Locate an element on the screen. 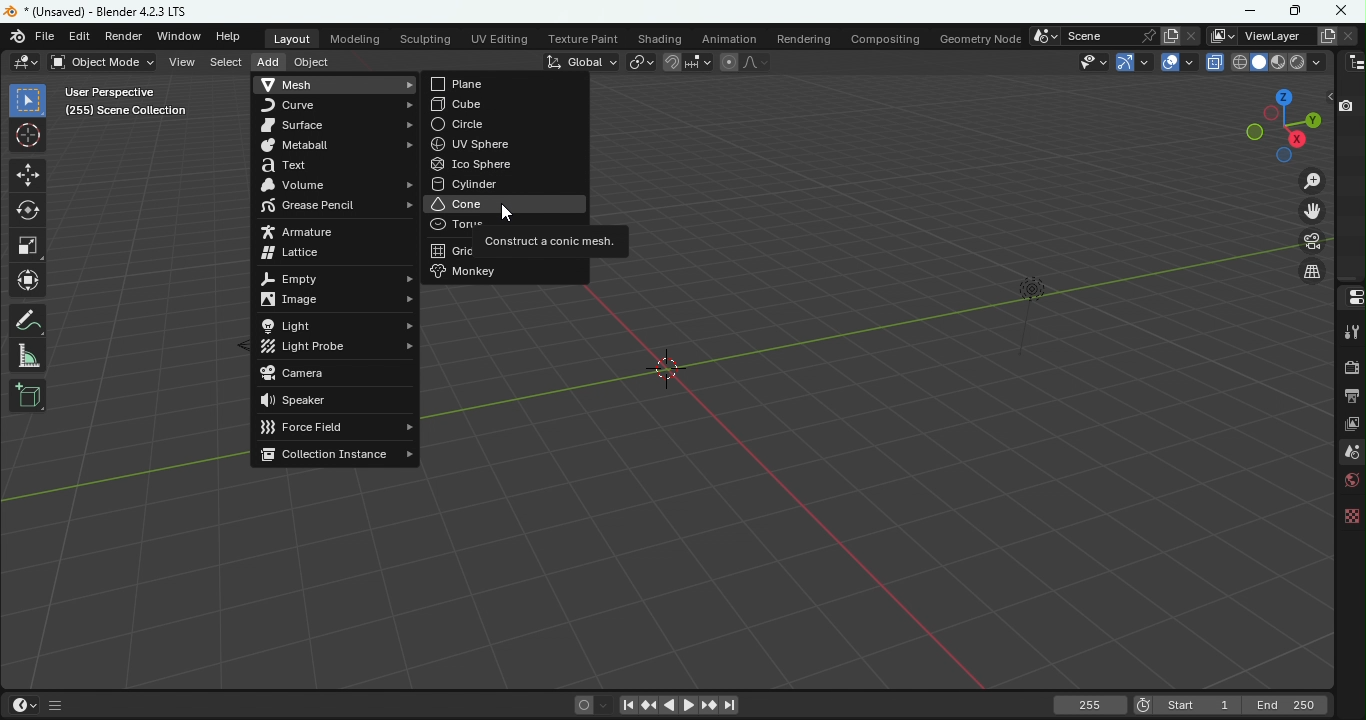  Render is located at coordinates (1349, 366).